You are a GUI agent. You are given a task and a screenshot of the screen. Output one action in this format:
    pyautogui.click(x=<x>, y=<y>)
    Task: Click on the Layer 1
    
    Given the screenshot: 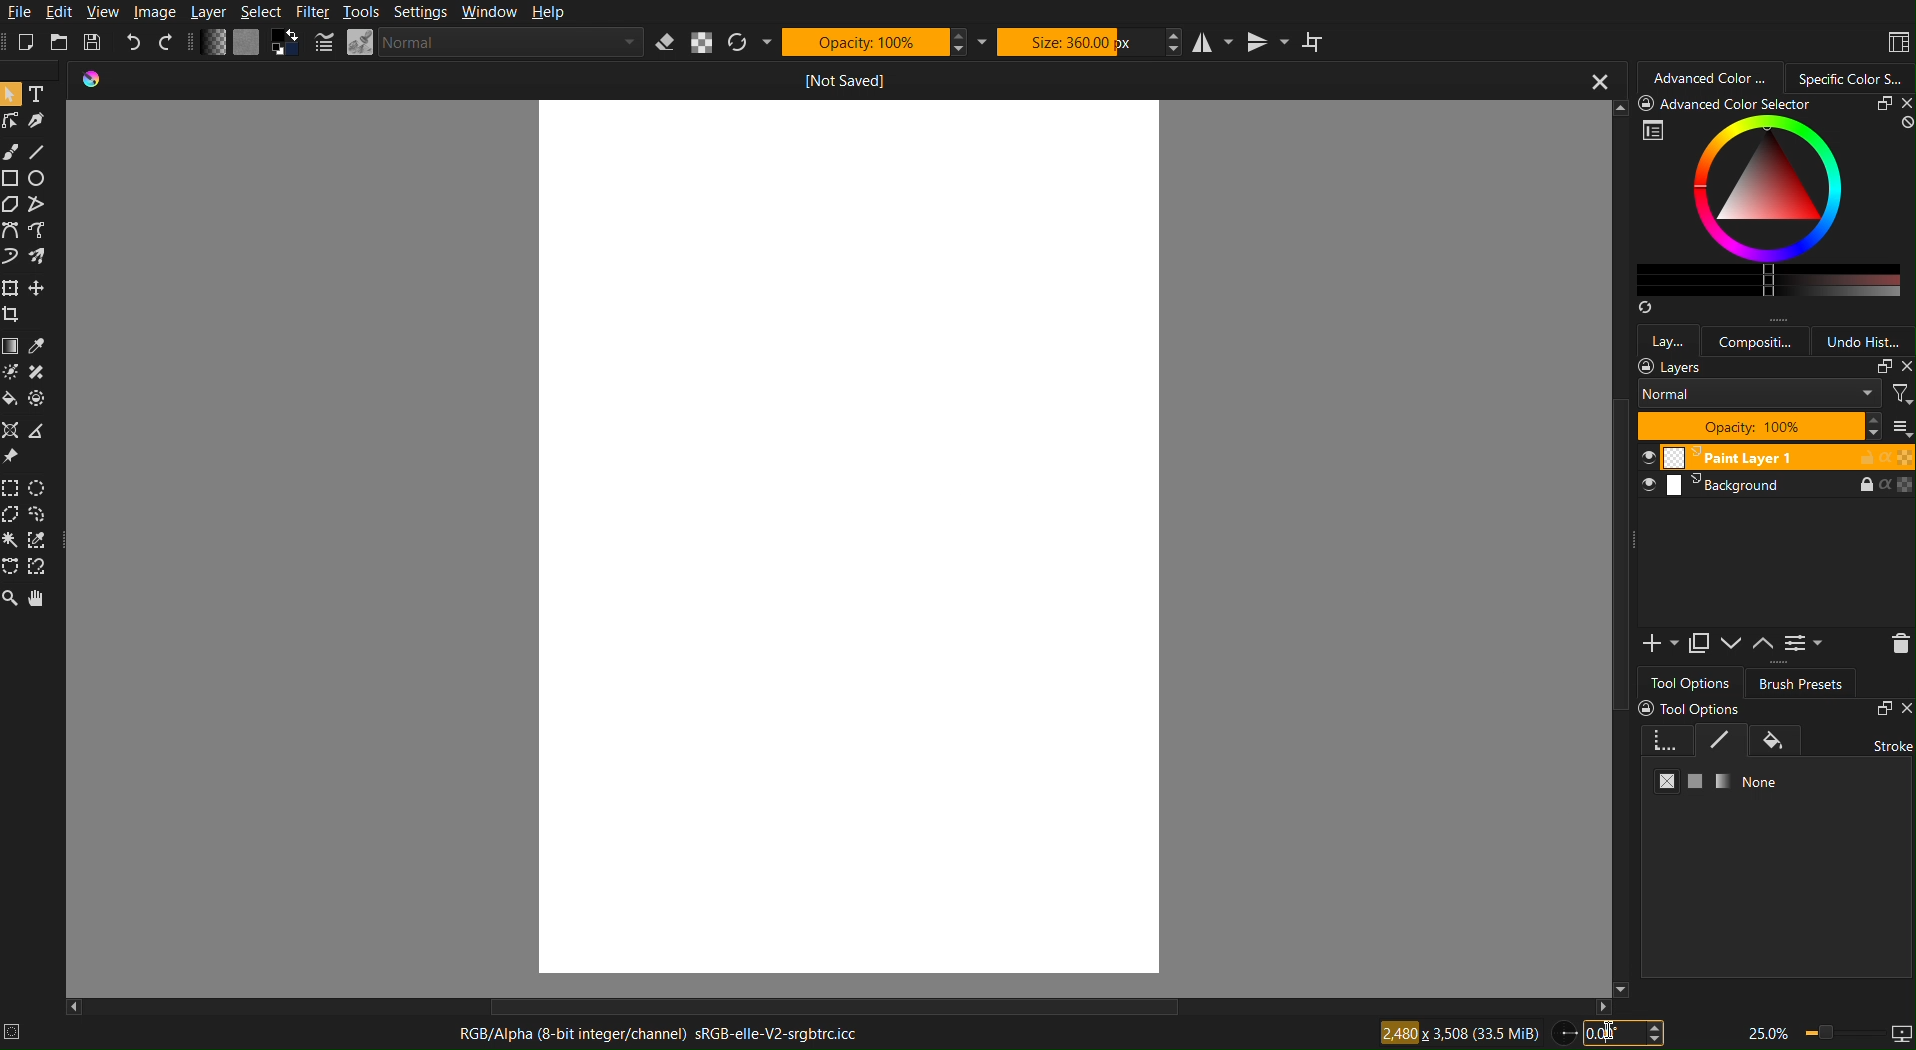 What is the action you would take?
    pyautogui.click(x=1776, y=457)
    